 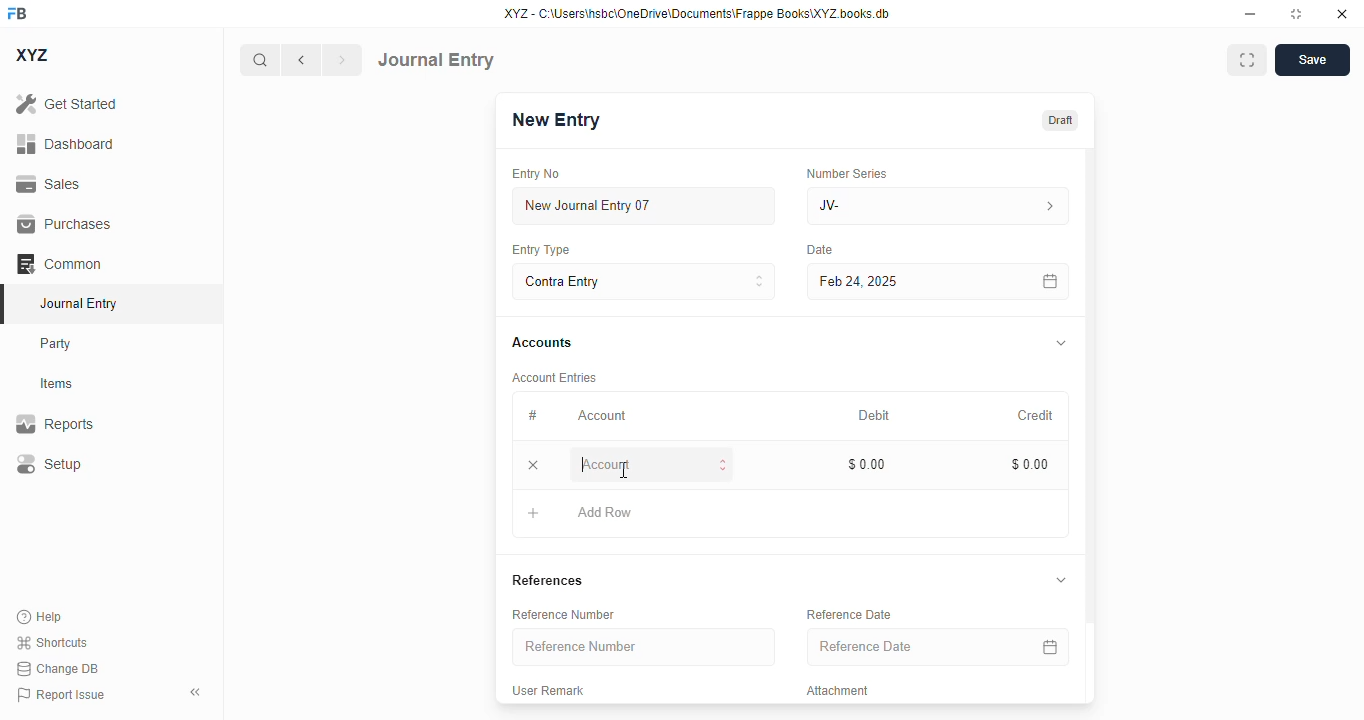 What do you see at coordinates (533, 513) in the screenshot?
I see `add button` at bounding box center [533, 513].